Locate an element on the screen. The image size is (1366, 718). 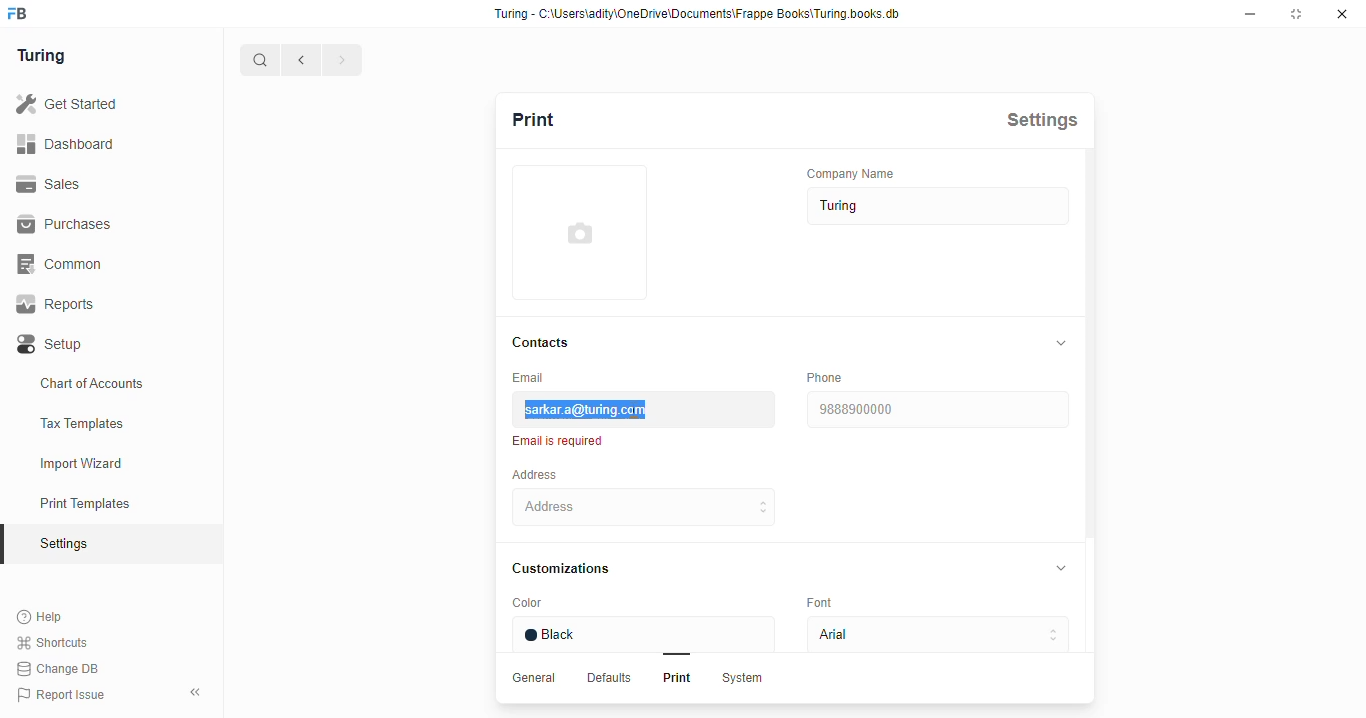
Print is located at coordinates (673, 680).